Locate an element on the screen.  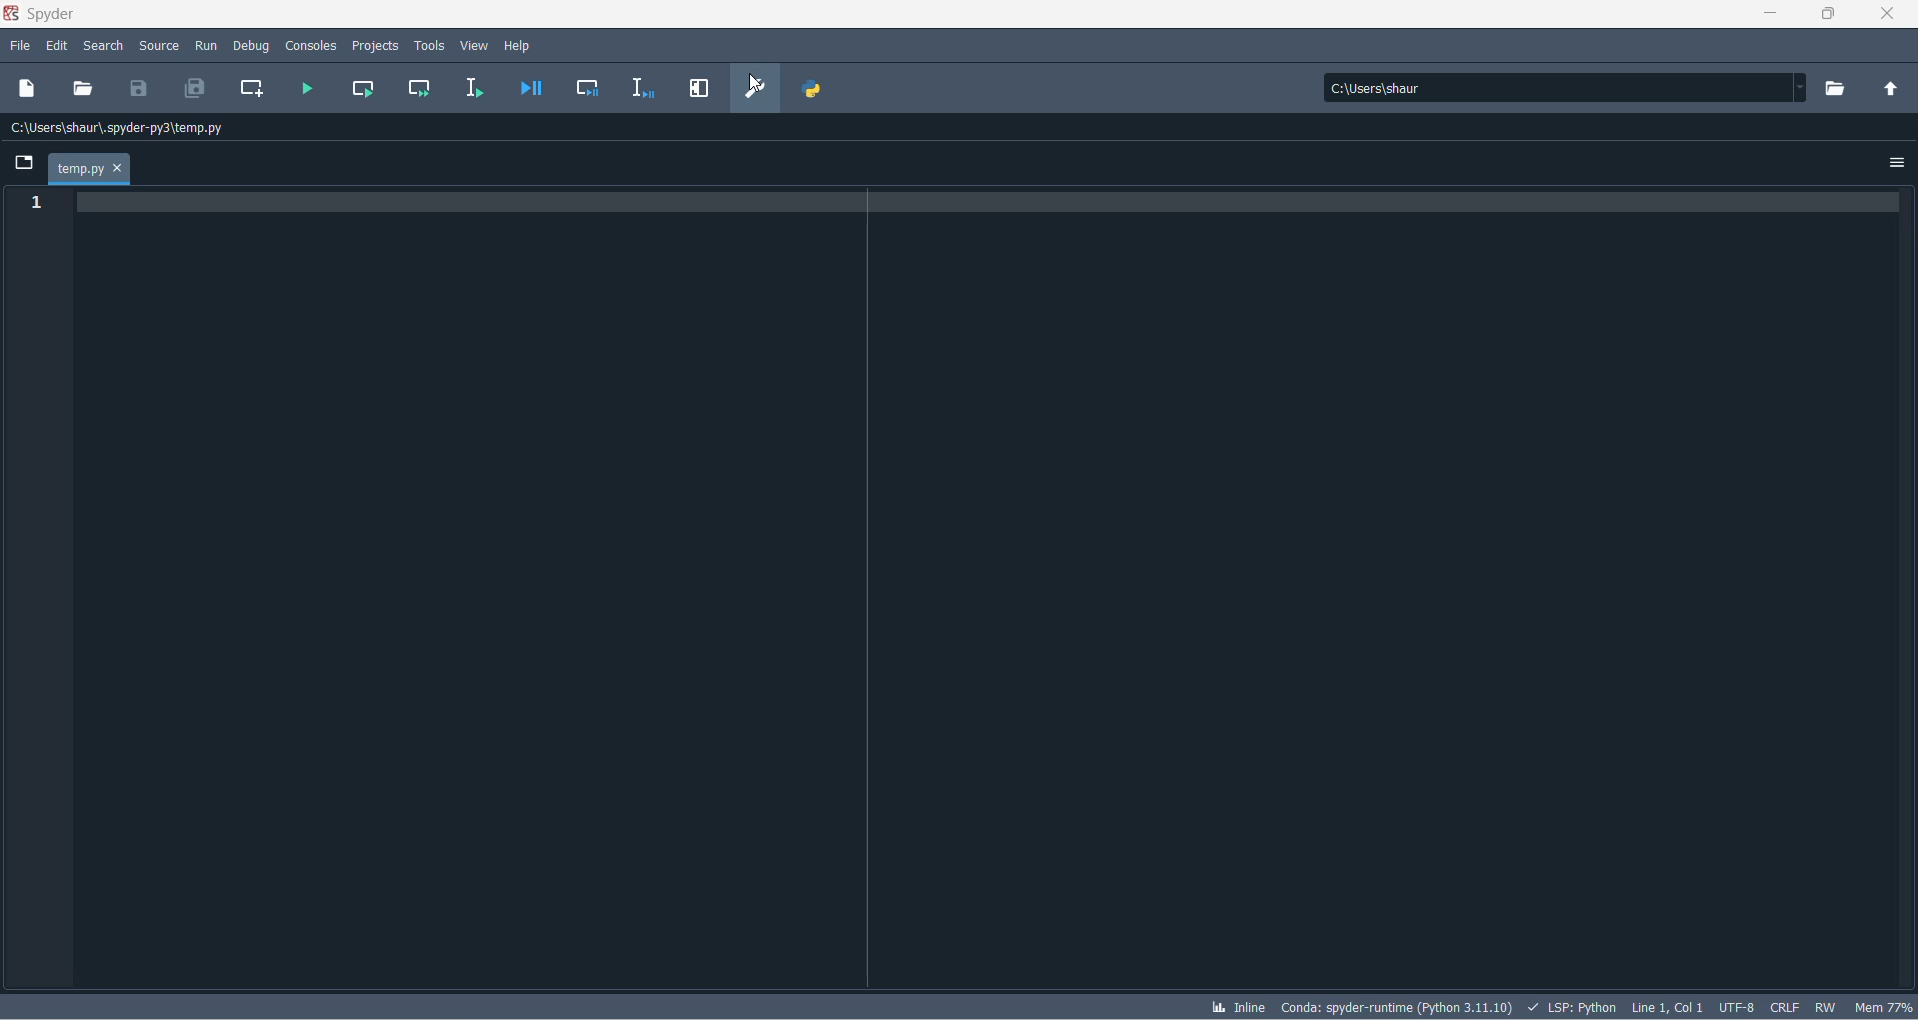
charset is located at coordinates (1736, 1005).